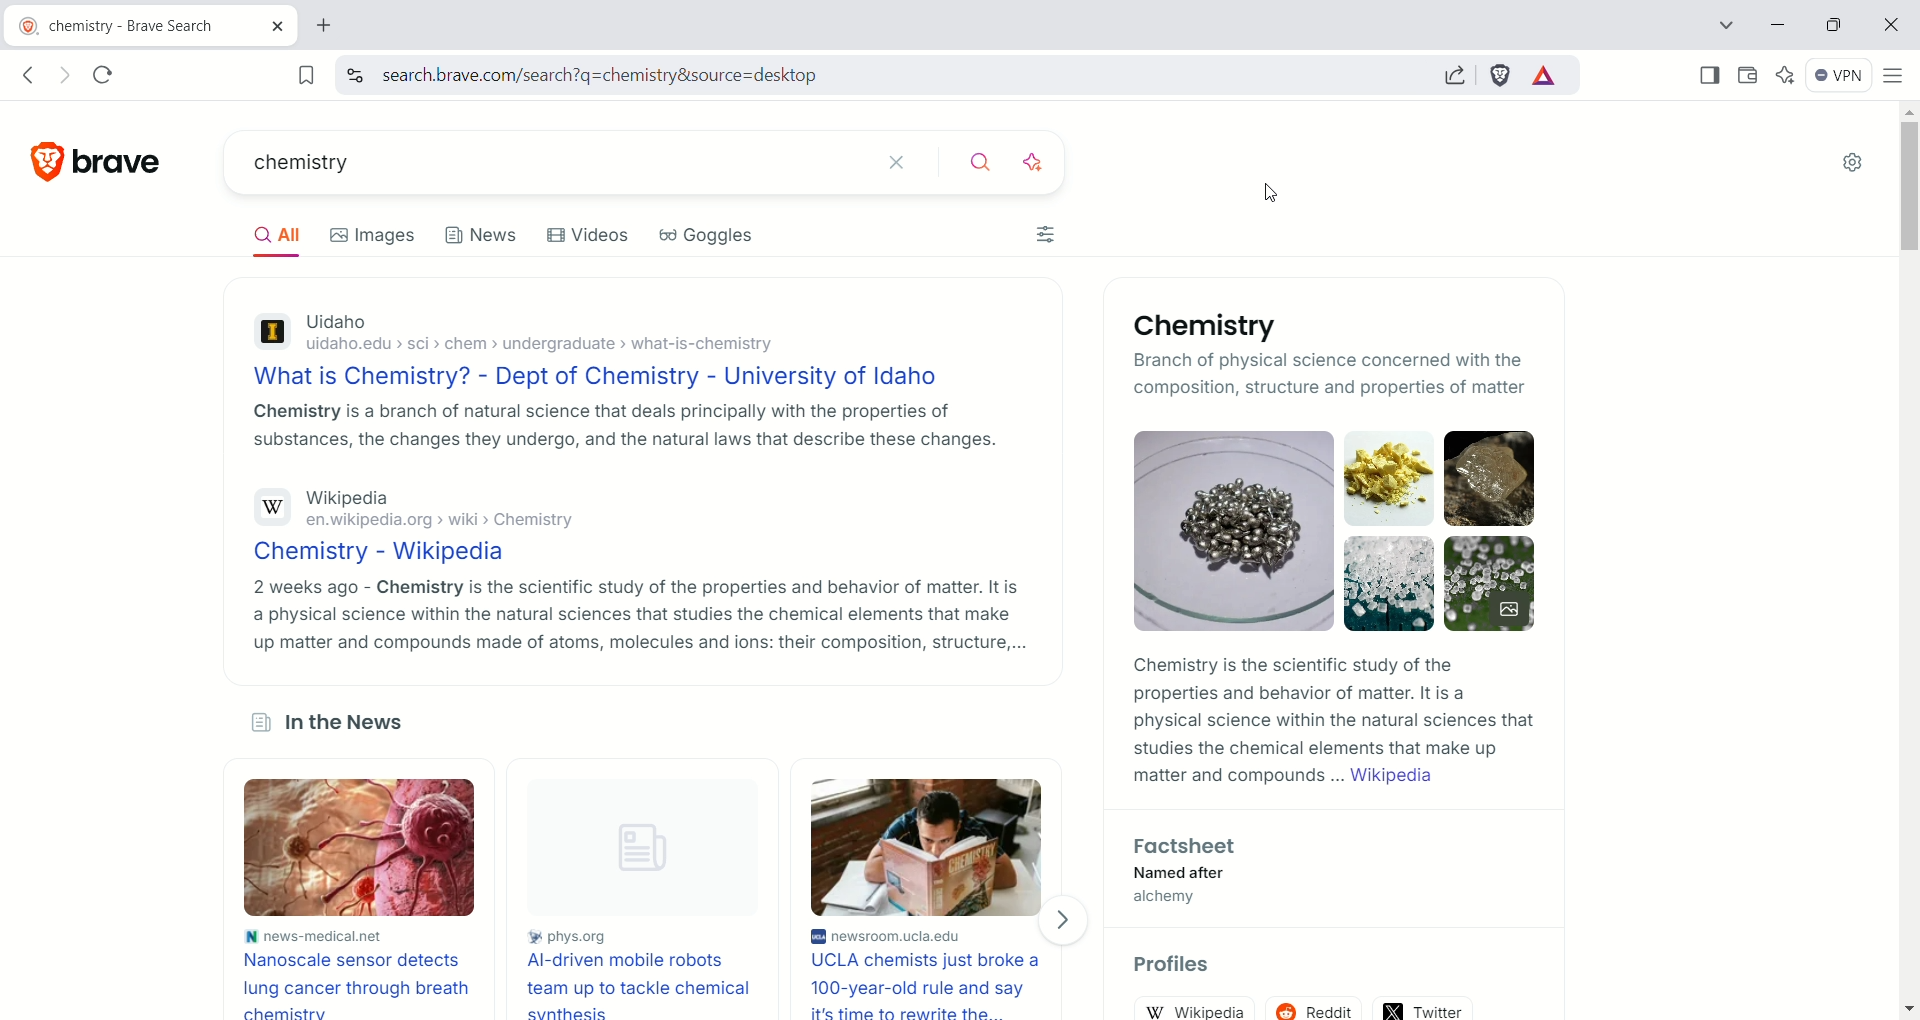 This screenshot has height=1020, width=1920. I want to click on share this page, so click(1450, 73).